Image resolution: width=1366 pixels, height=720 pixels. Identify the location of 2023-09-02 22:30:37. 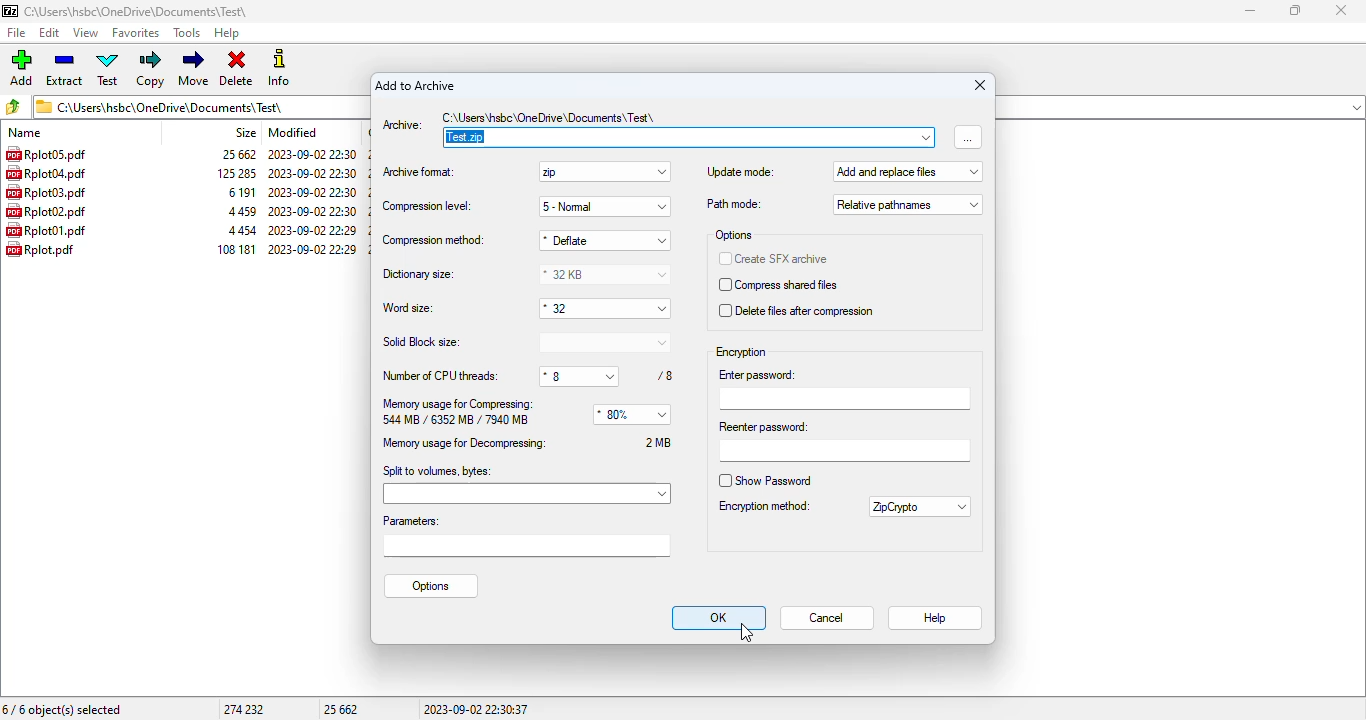
(476, 709).